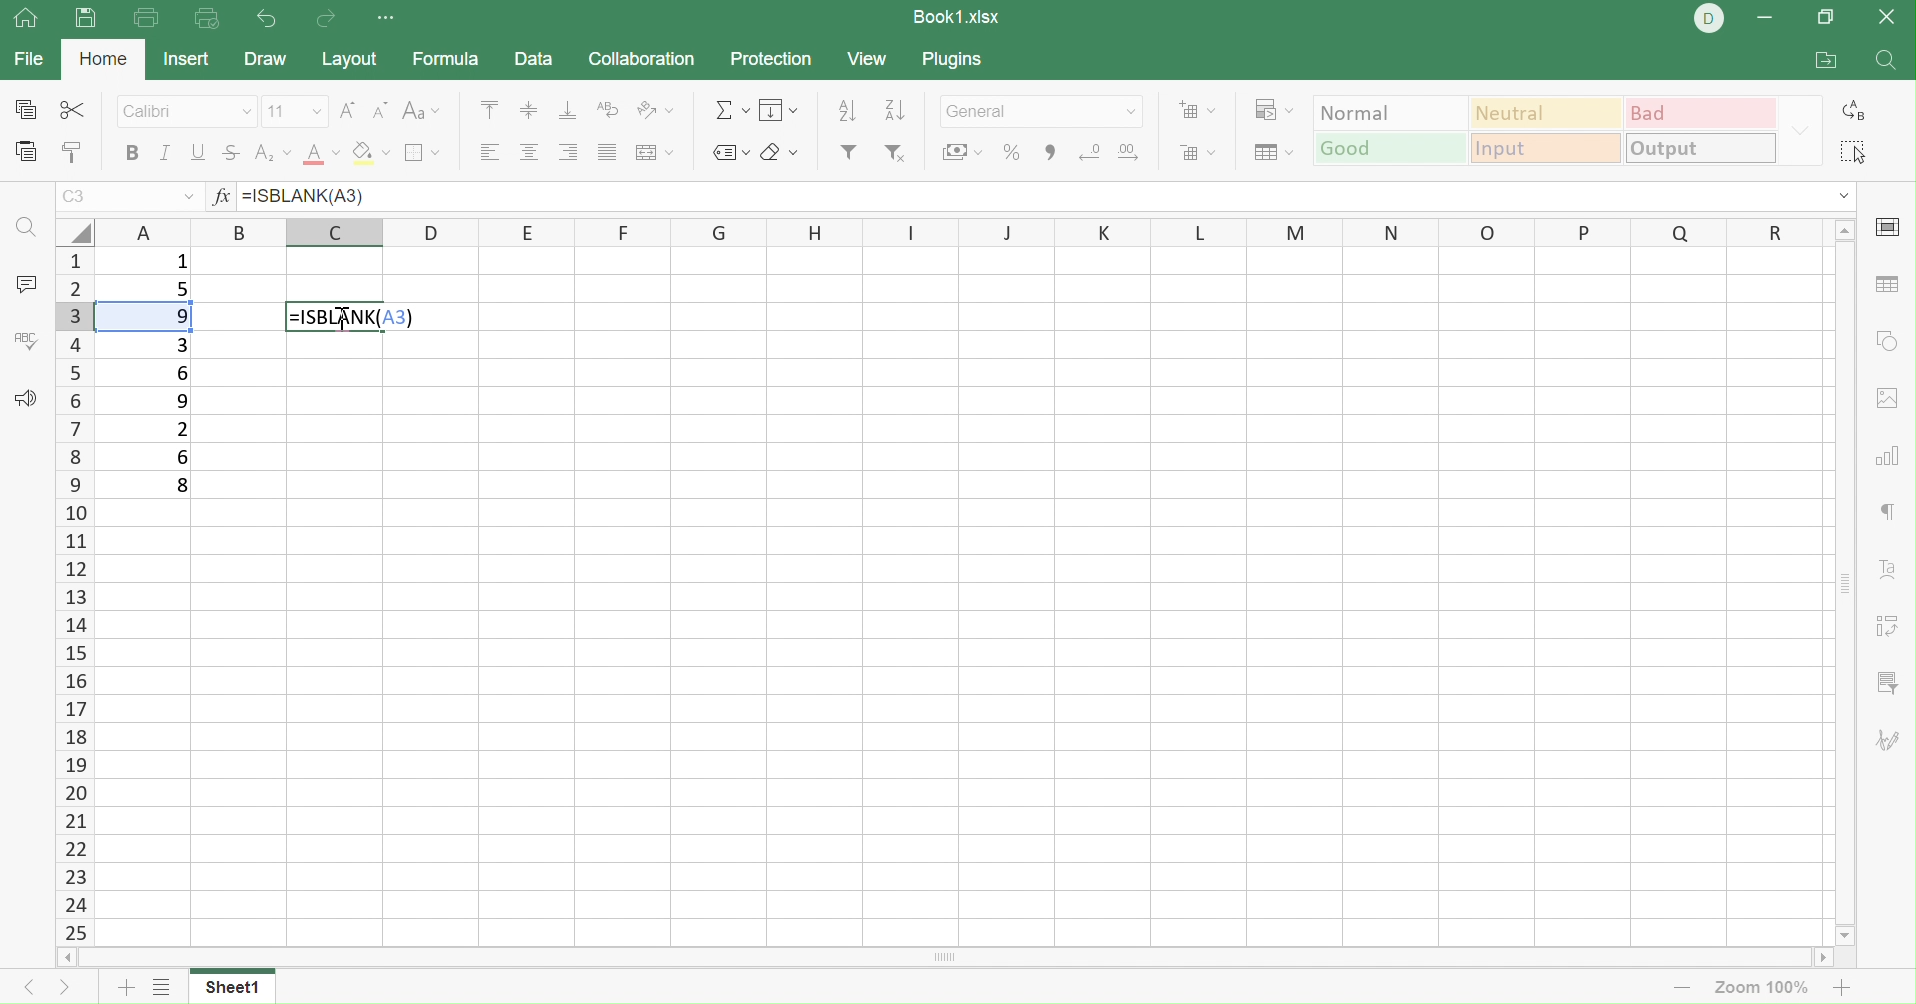 The height and width of the screenshot is (1004, 1916). What do you see at coordinates (294, 112) in the screenshot?
I see `Font size` at bounding box center [294, 112].